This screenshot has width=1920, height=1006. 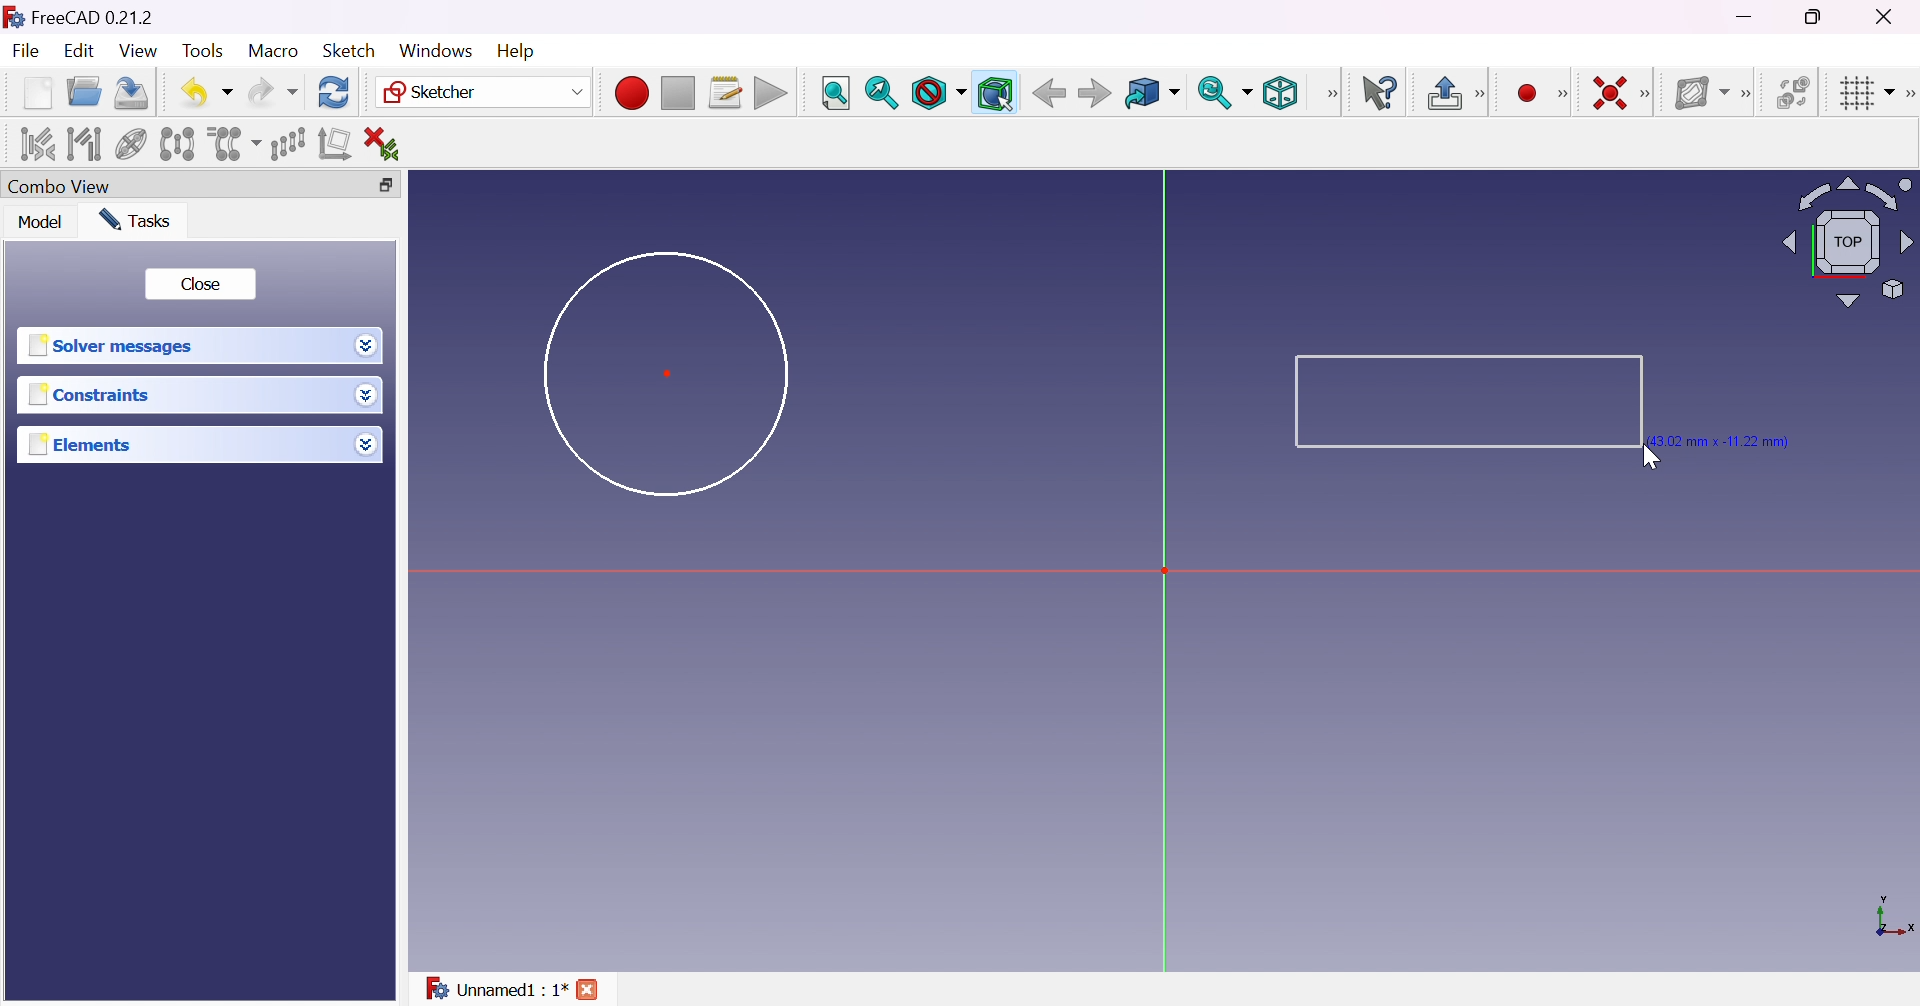 I want to click on Leave sketch, so click(x=1456, y=93).